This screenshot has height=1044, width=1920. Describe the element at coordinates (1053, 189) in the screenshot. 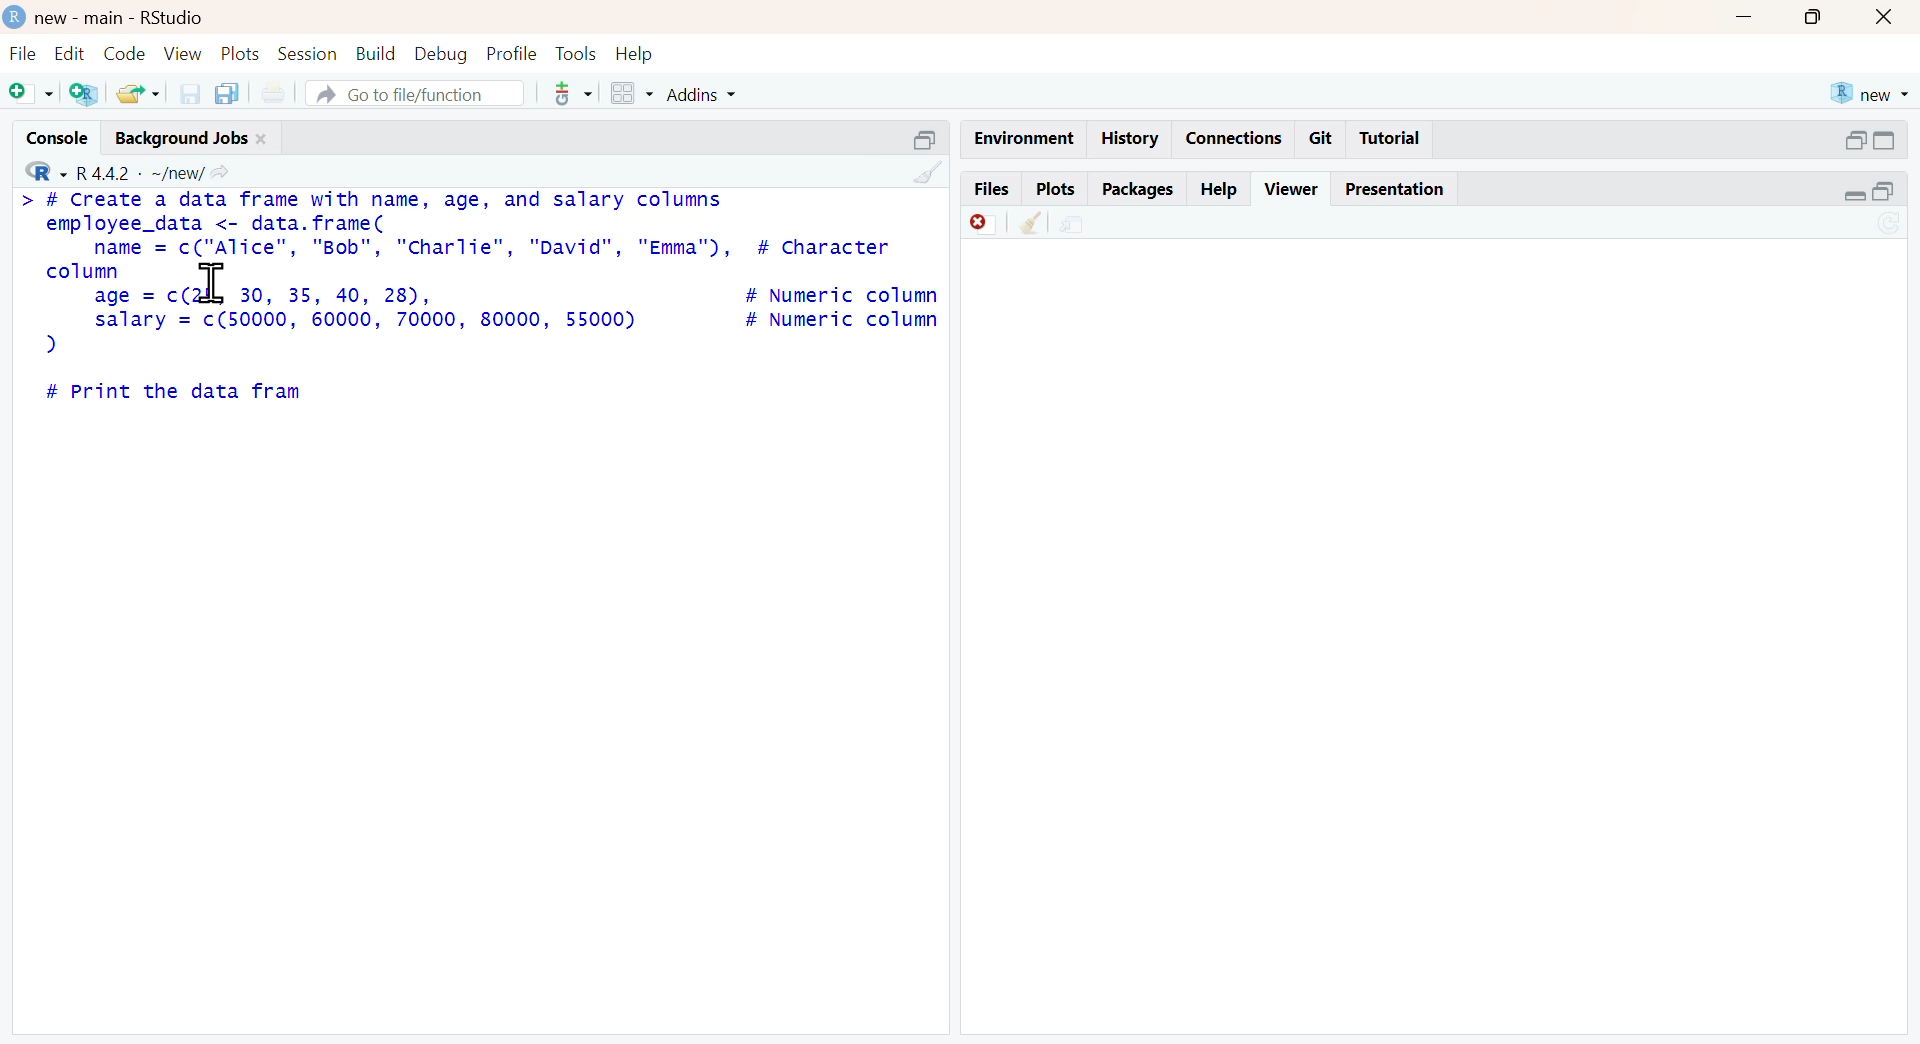

I see `Plots` at that location.